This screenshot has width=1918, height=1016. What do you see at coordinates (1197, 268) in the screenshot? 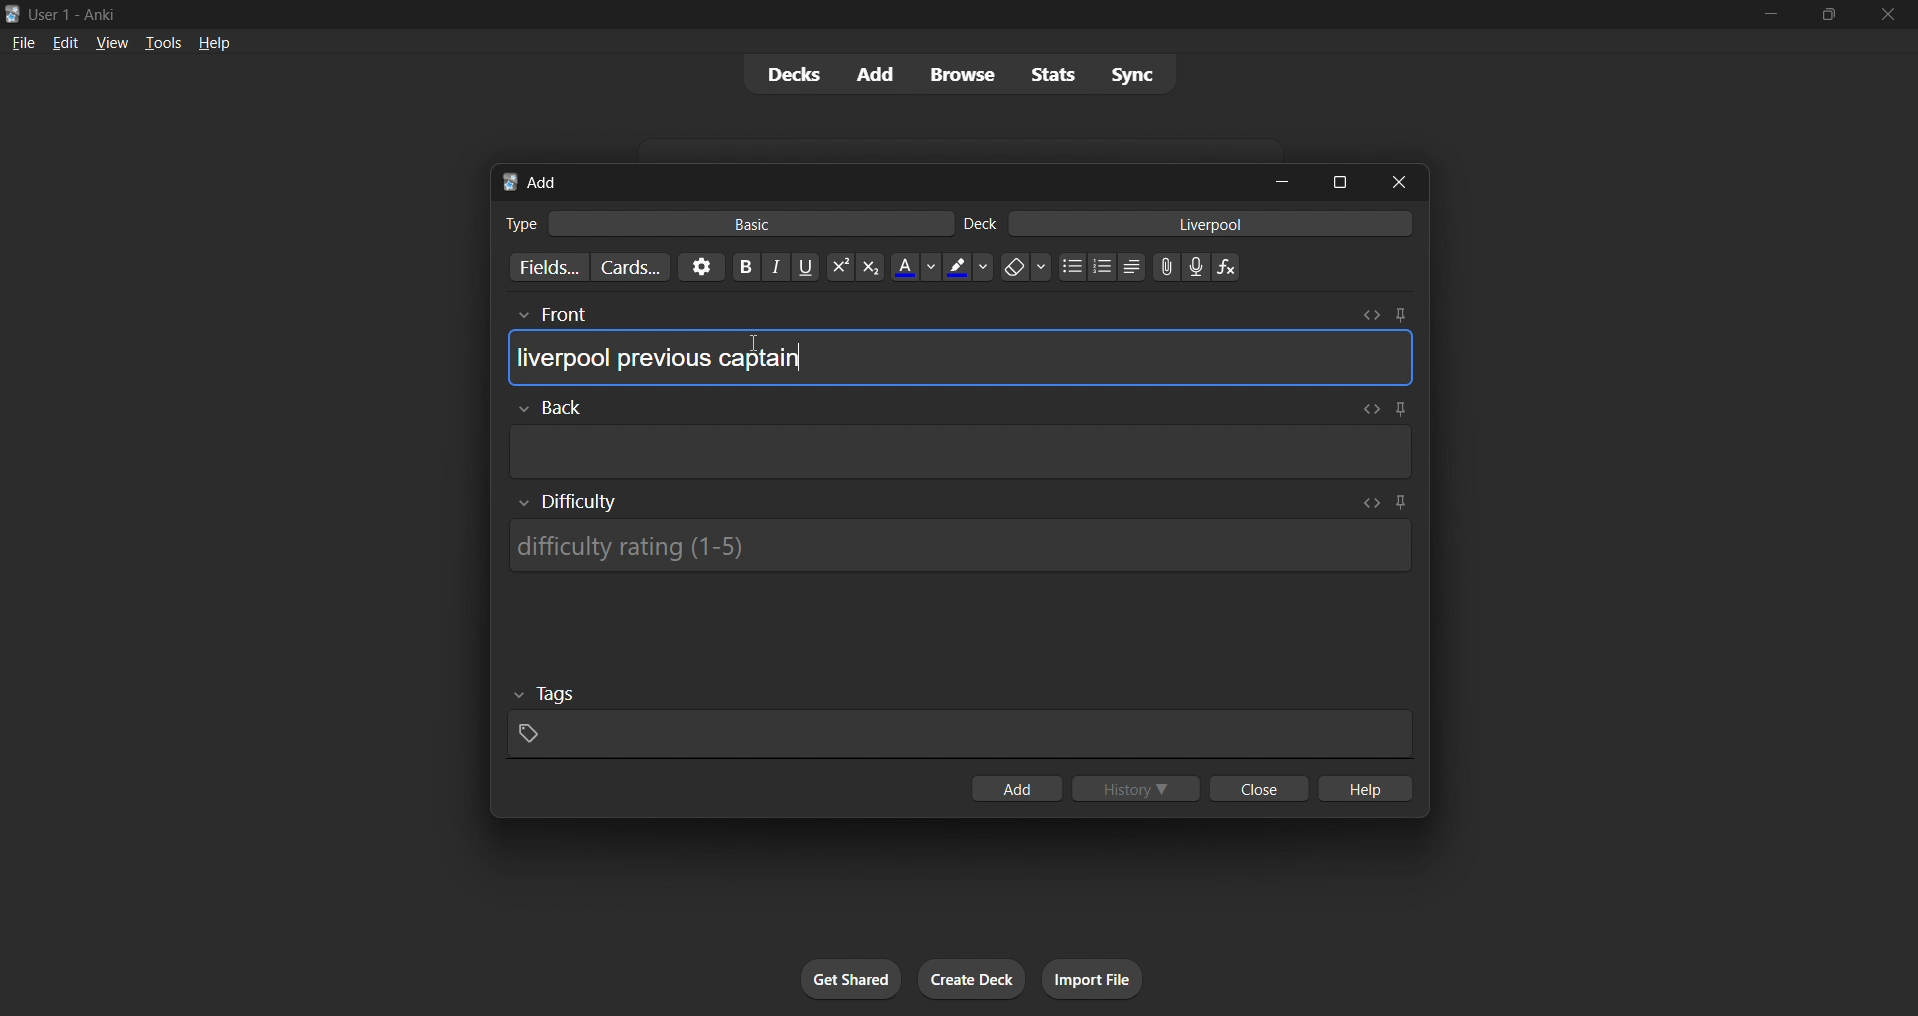
I see `microphone` at bounding box center [1197, 268].